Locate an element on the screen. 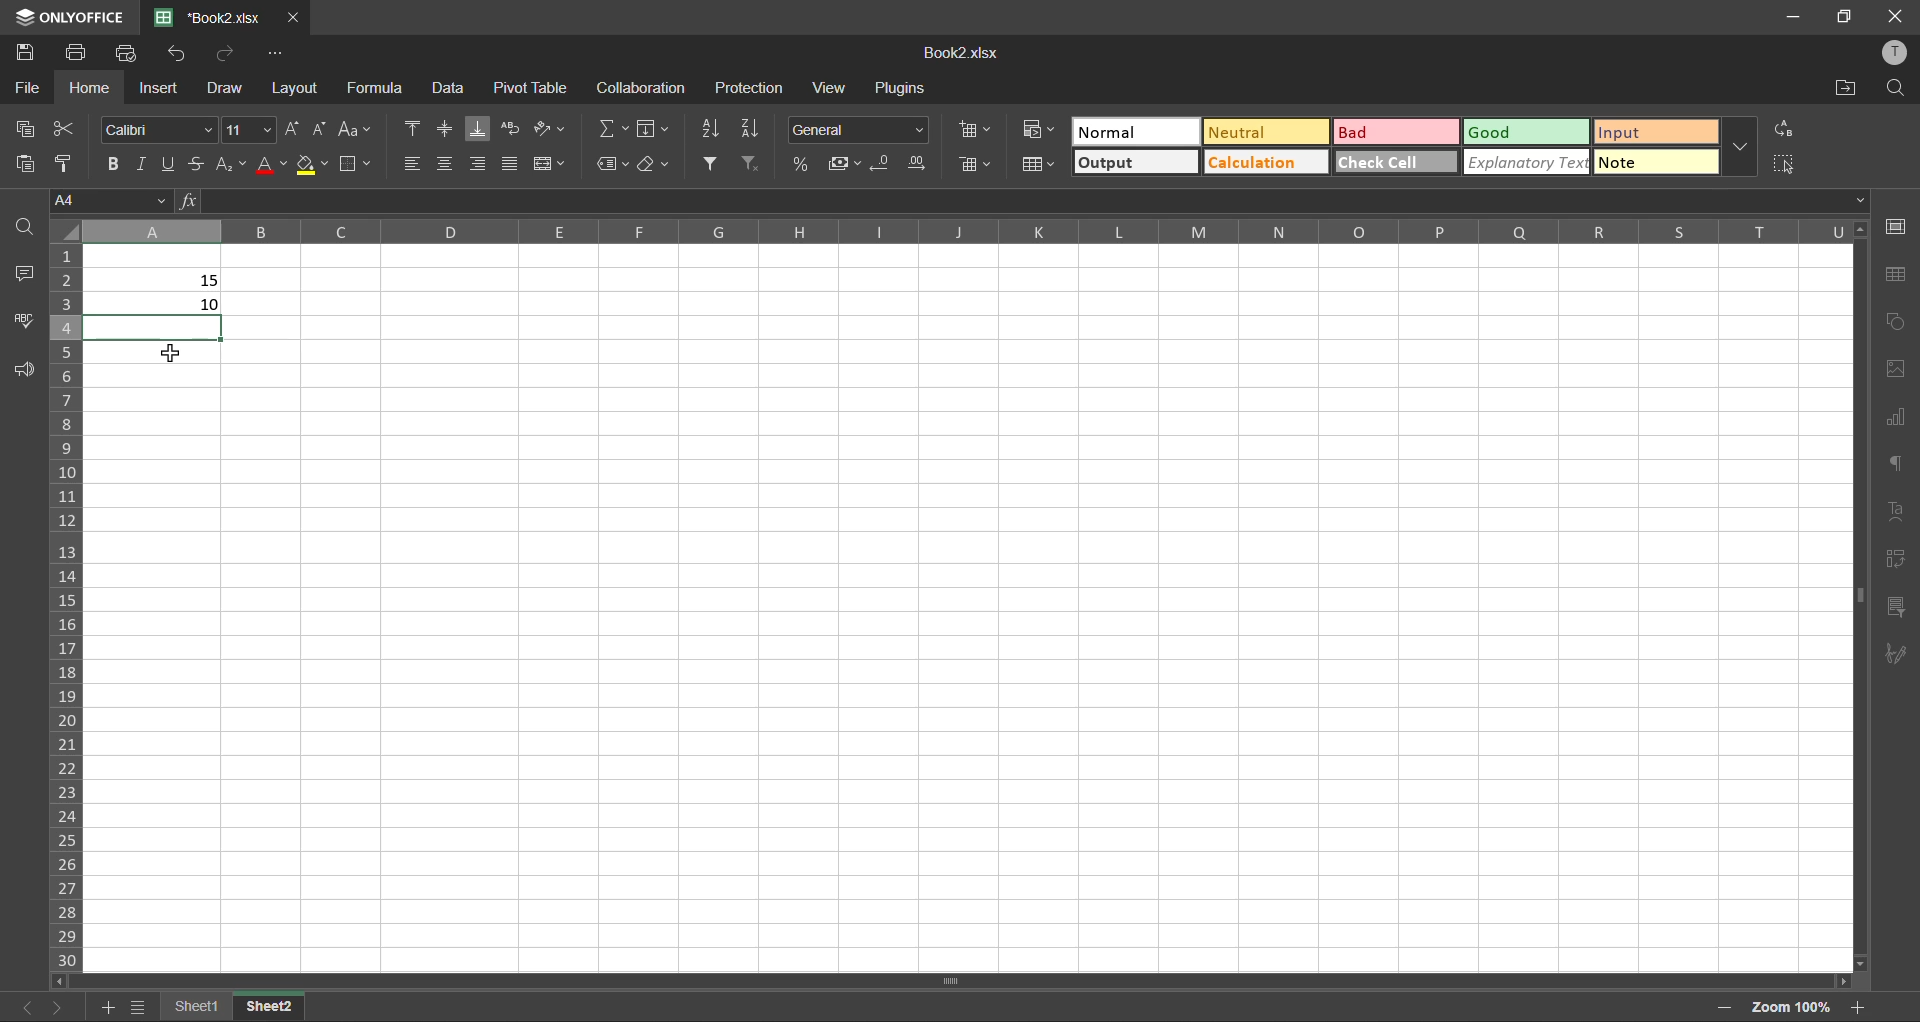  percent is located at coordinates (807, 163).